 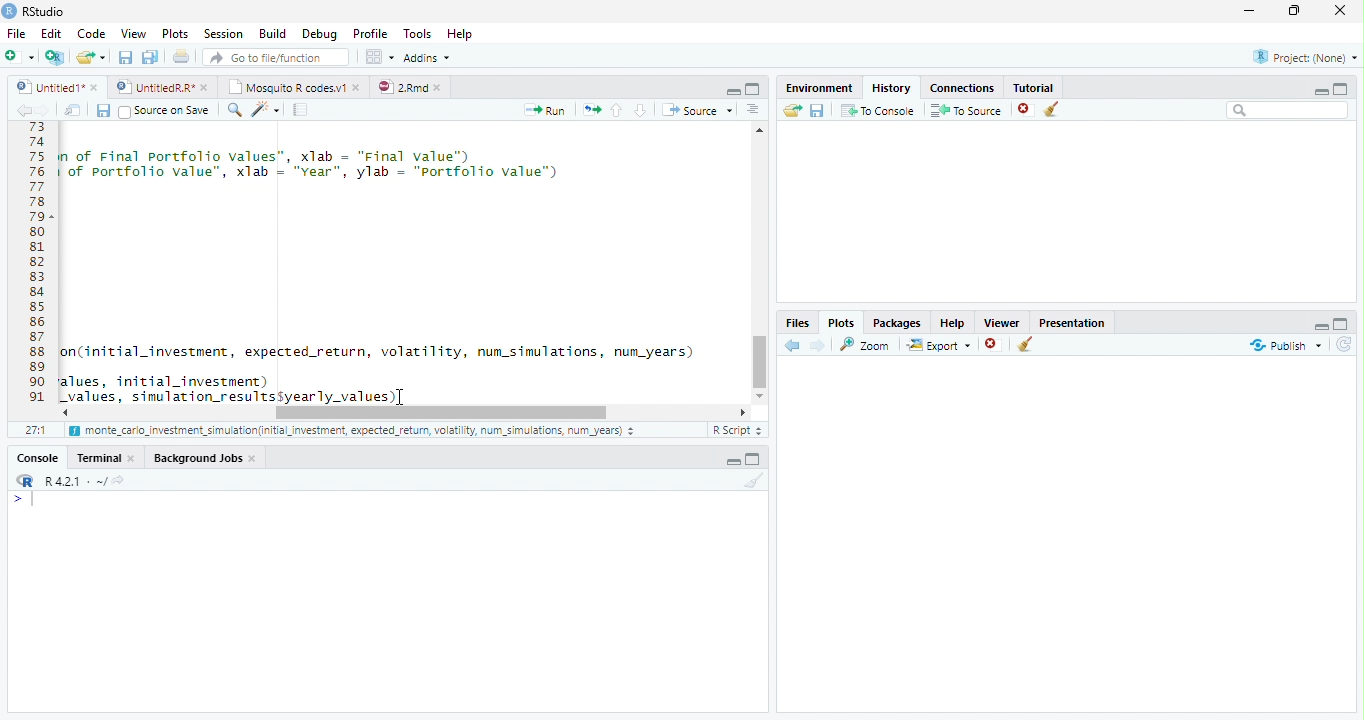 What do you see at coordinates (1072, 321) in the screenshot?
I see `Presentation` at bounding box center [1072, 321].